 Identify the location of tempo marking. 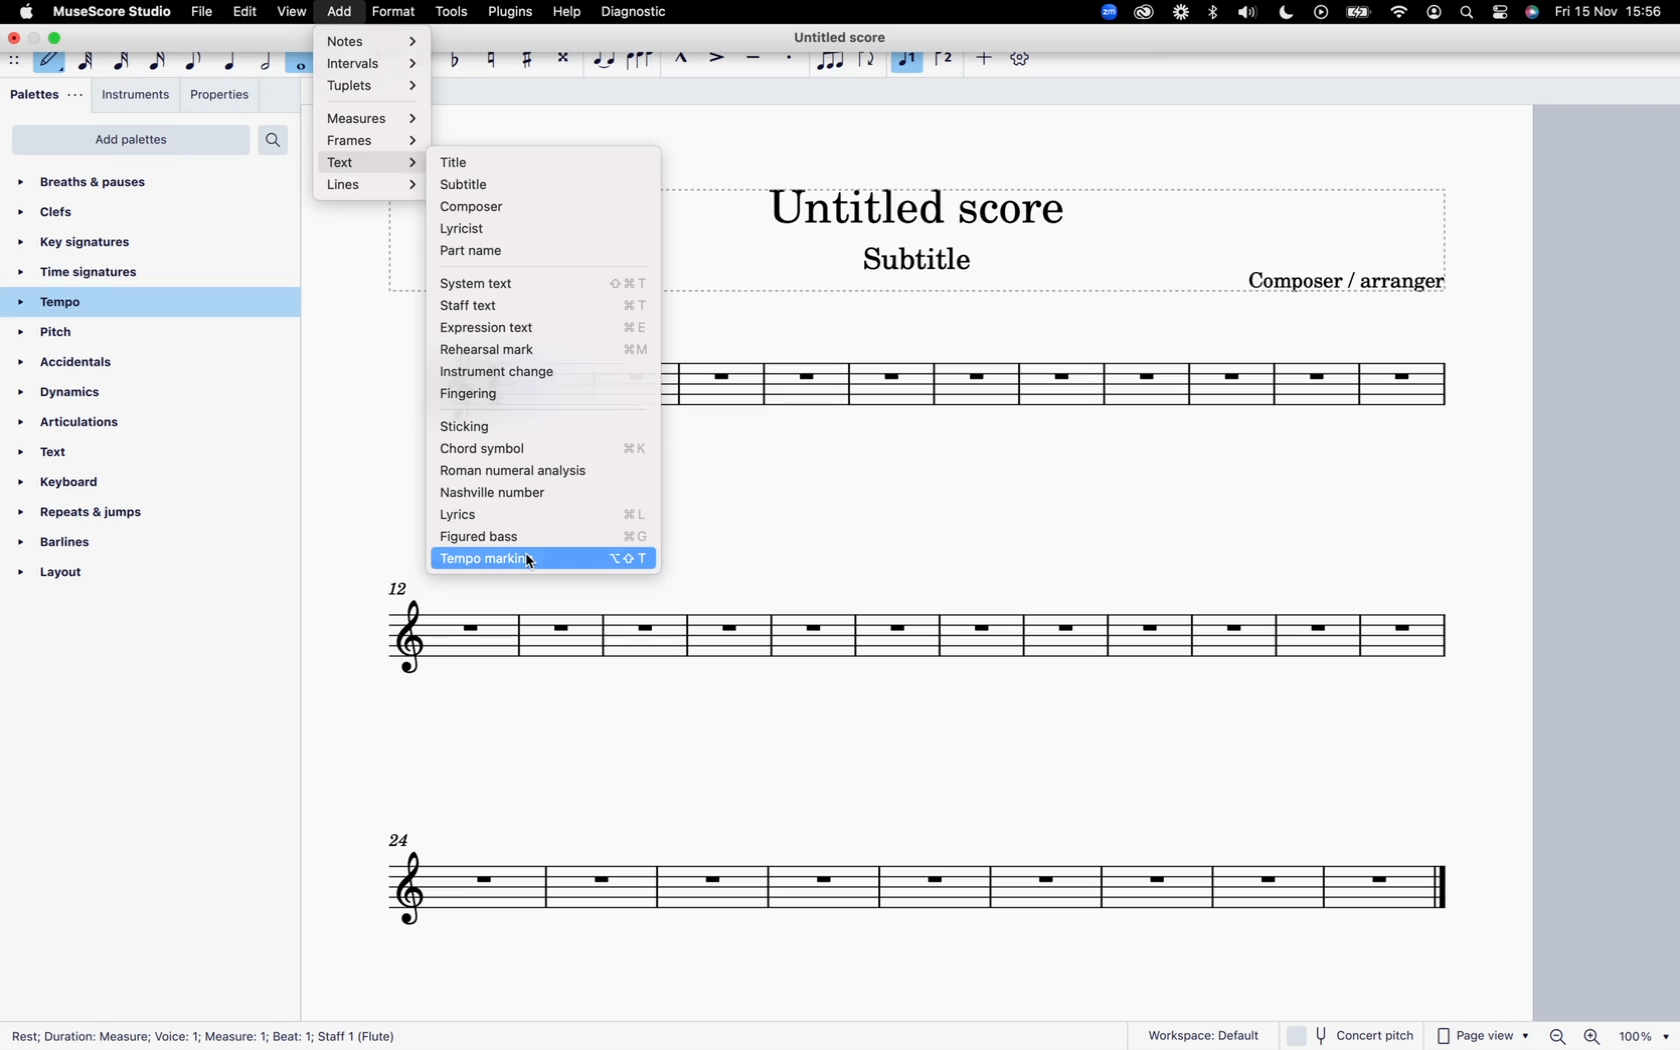
(547, 560).